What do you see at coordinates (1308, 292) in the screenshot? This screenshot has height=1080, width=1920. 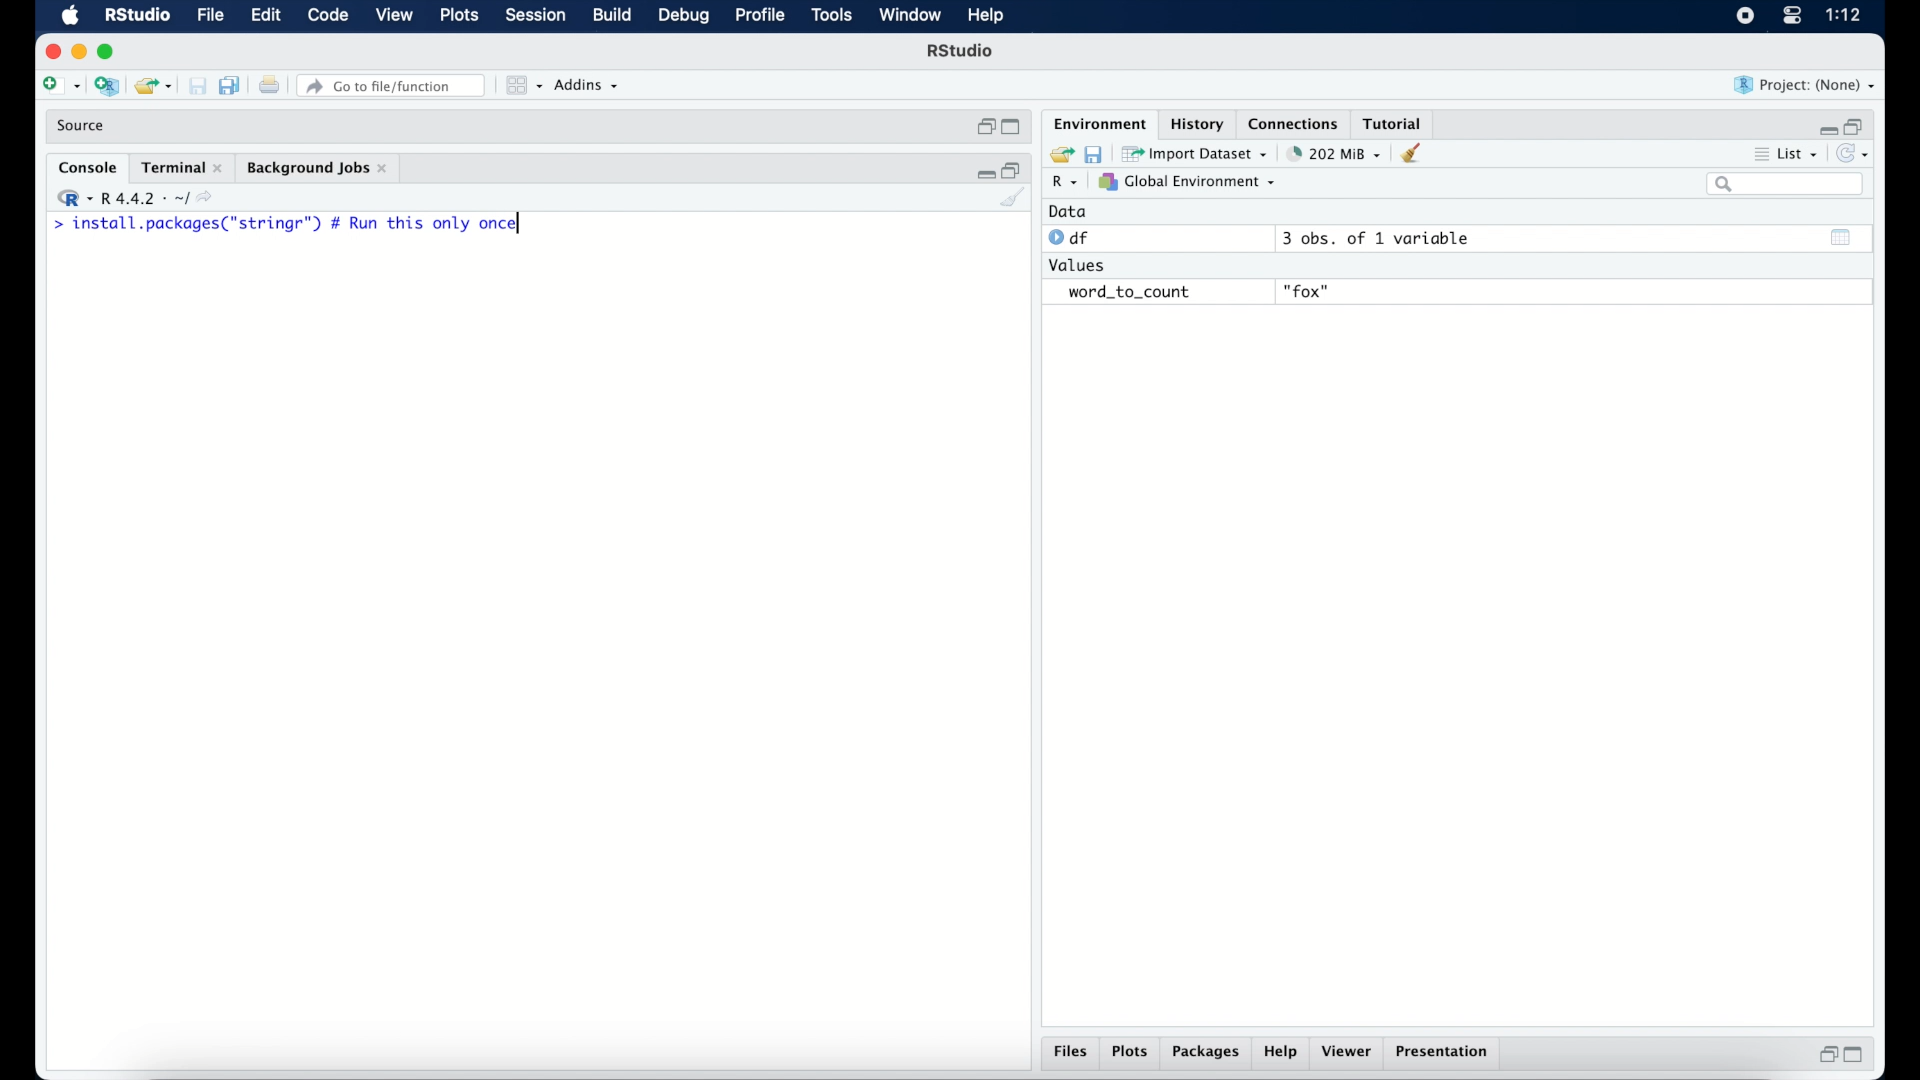 I see `fox` at bounding box center [1308, 292].